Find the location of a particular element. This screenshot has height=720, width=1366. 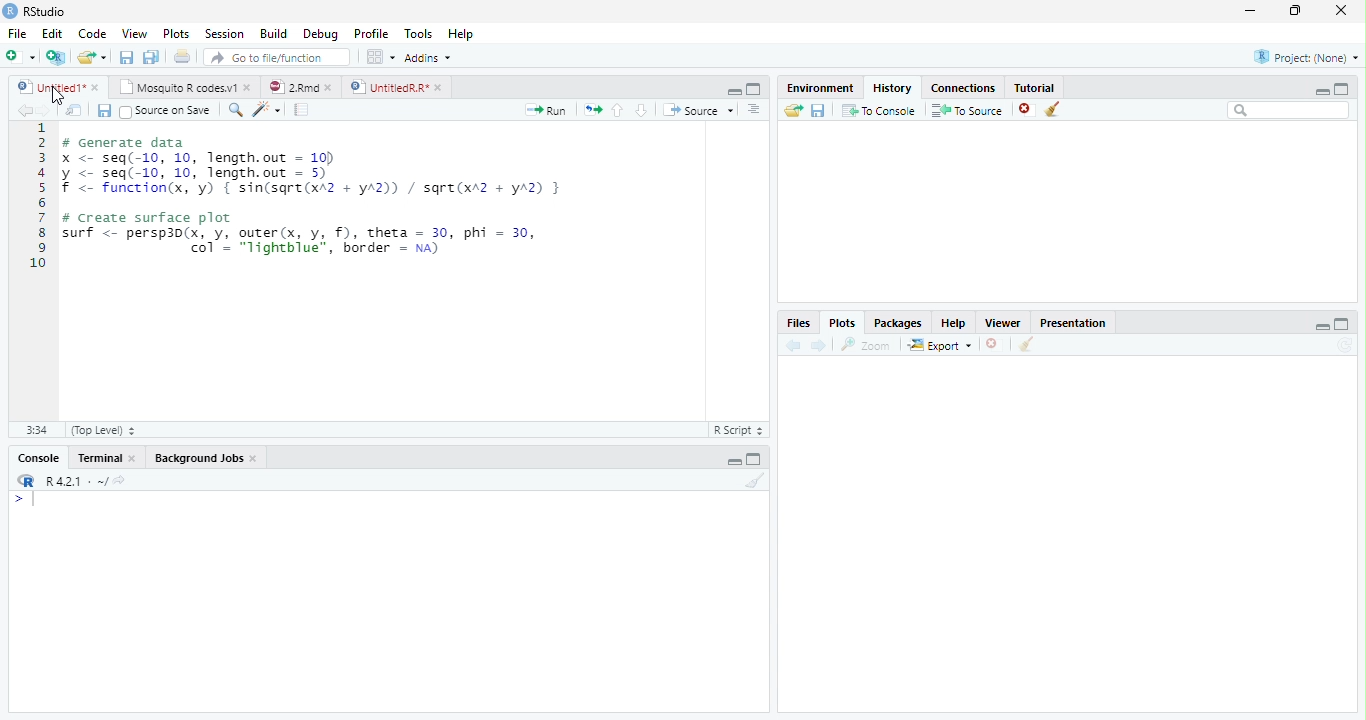

Re-run the previous code region is located at coordinates (592, 109).